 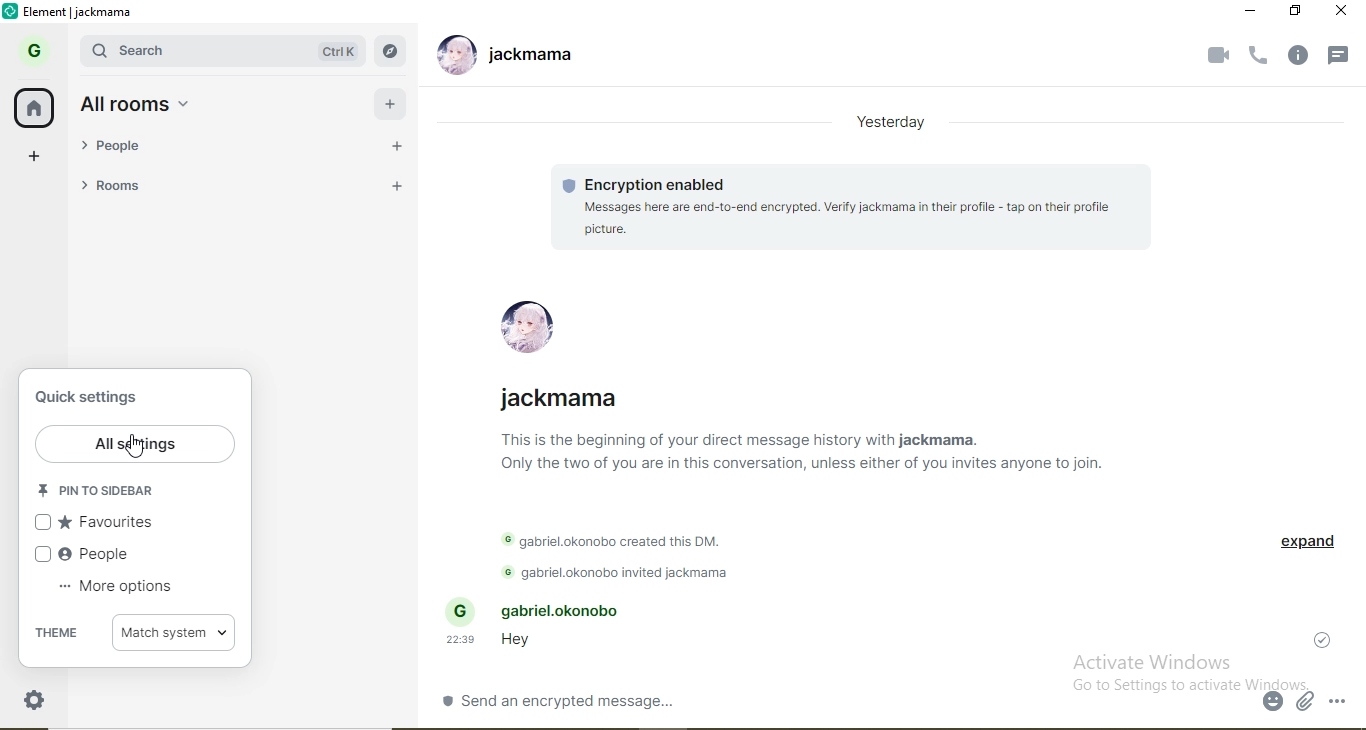 What do you see at coordinates (1274, 703) in the screenshot?
I see `emoji` at bounding box center [1274, 703].